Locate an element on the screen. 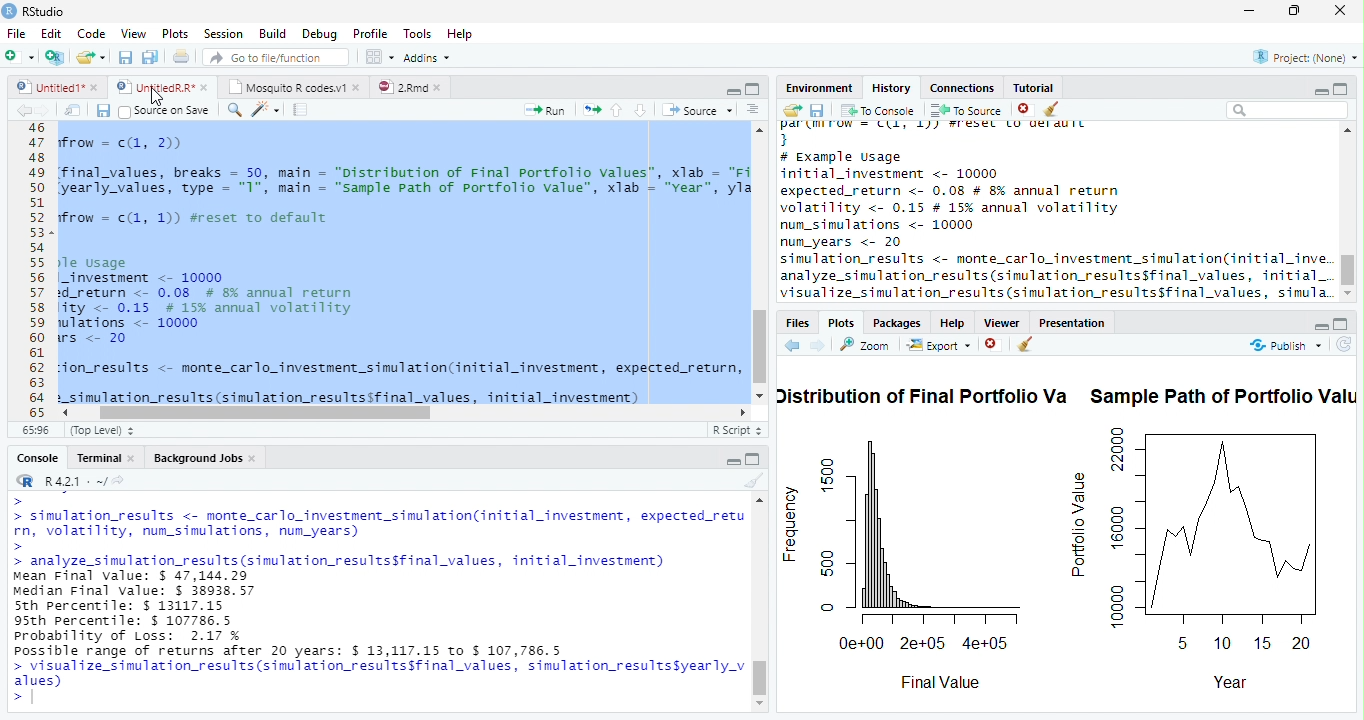 Image resolution: width=1364 pixels, height=720 pixels. Next Plot is located at coordinates (818, 345).